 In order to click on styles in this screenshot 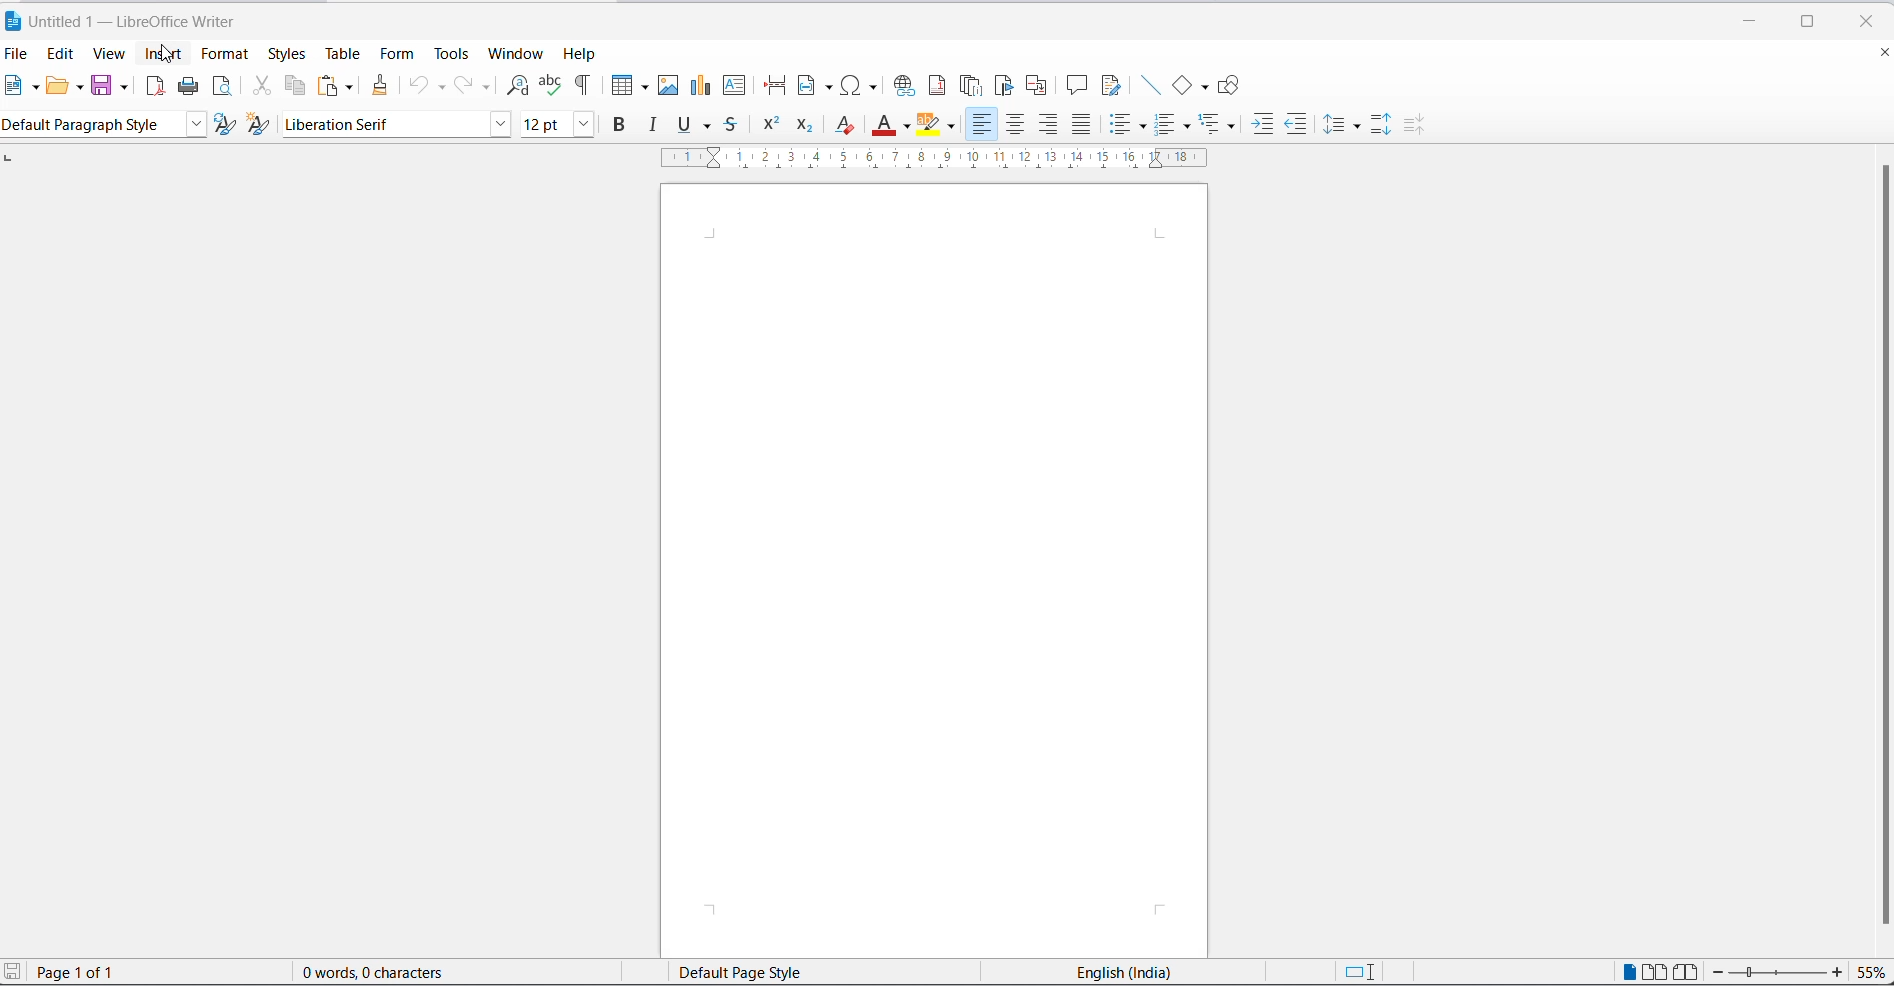, I will do `click(286, 54)`.